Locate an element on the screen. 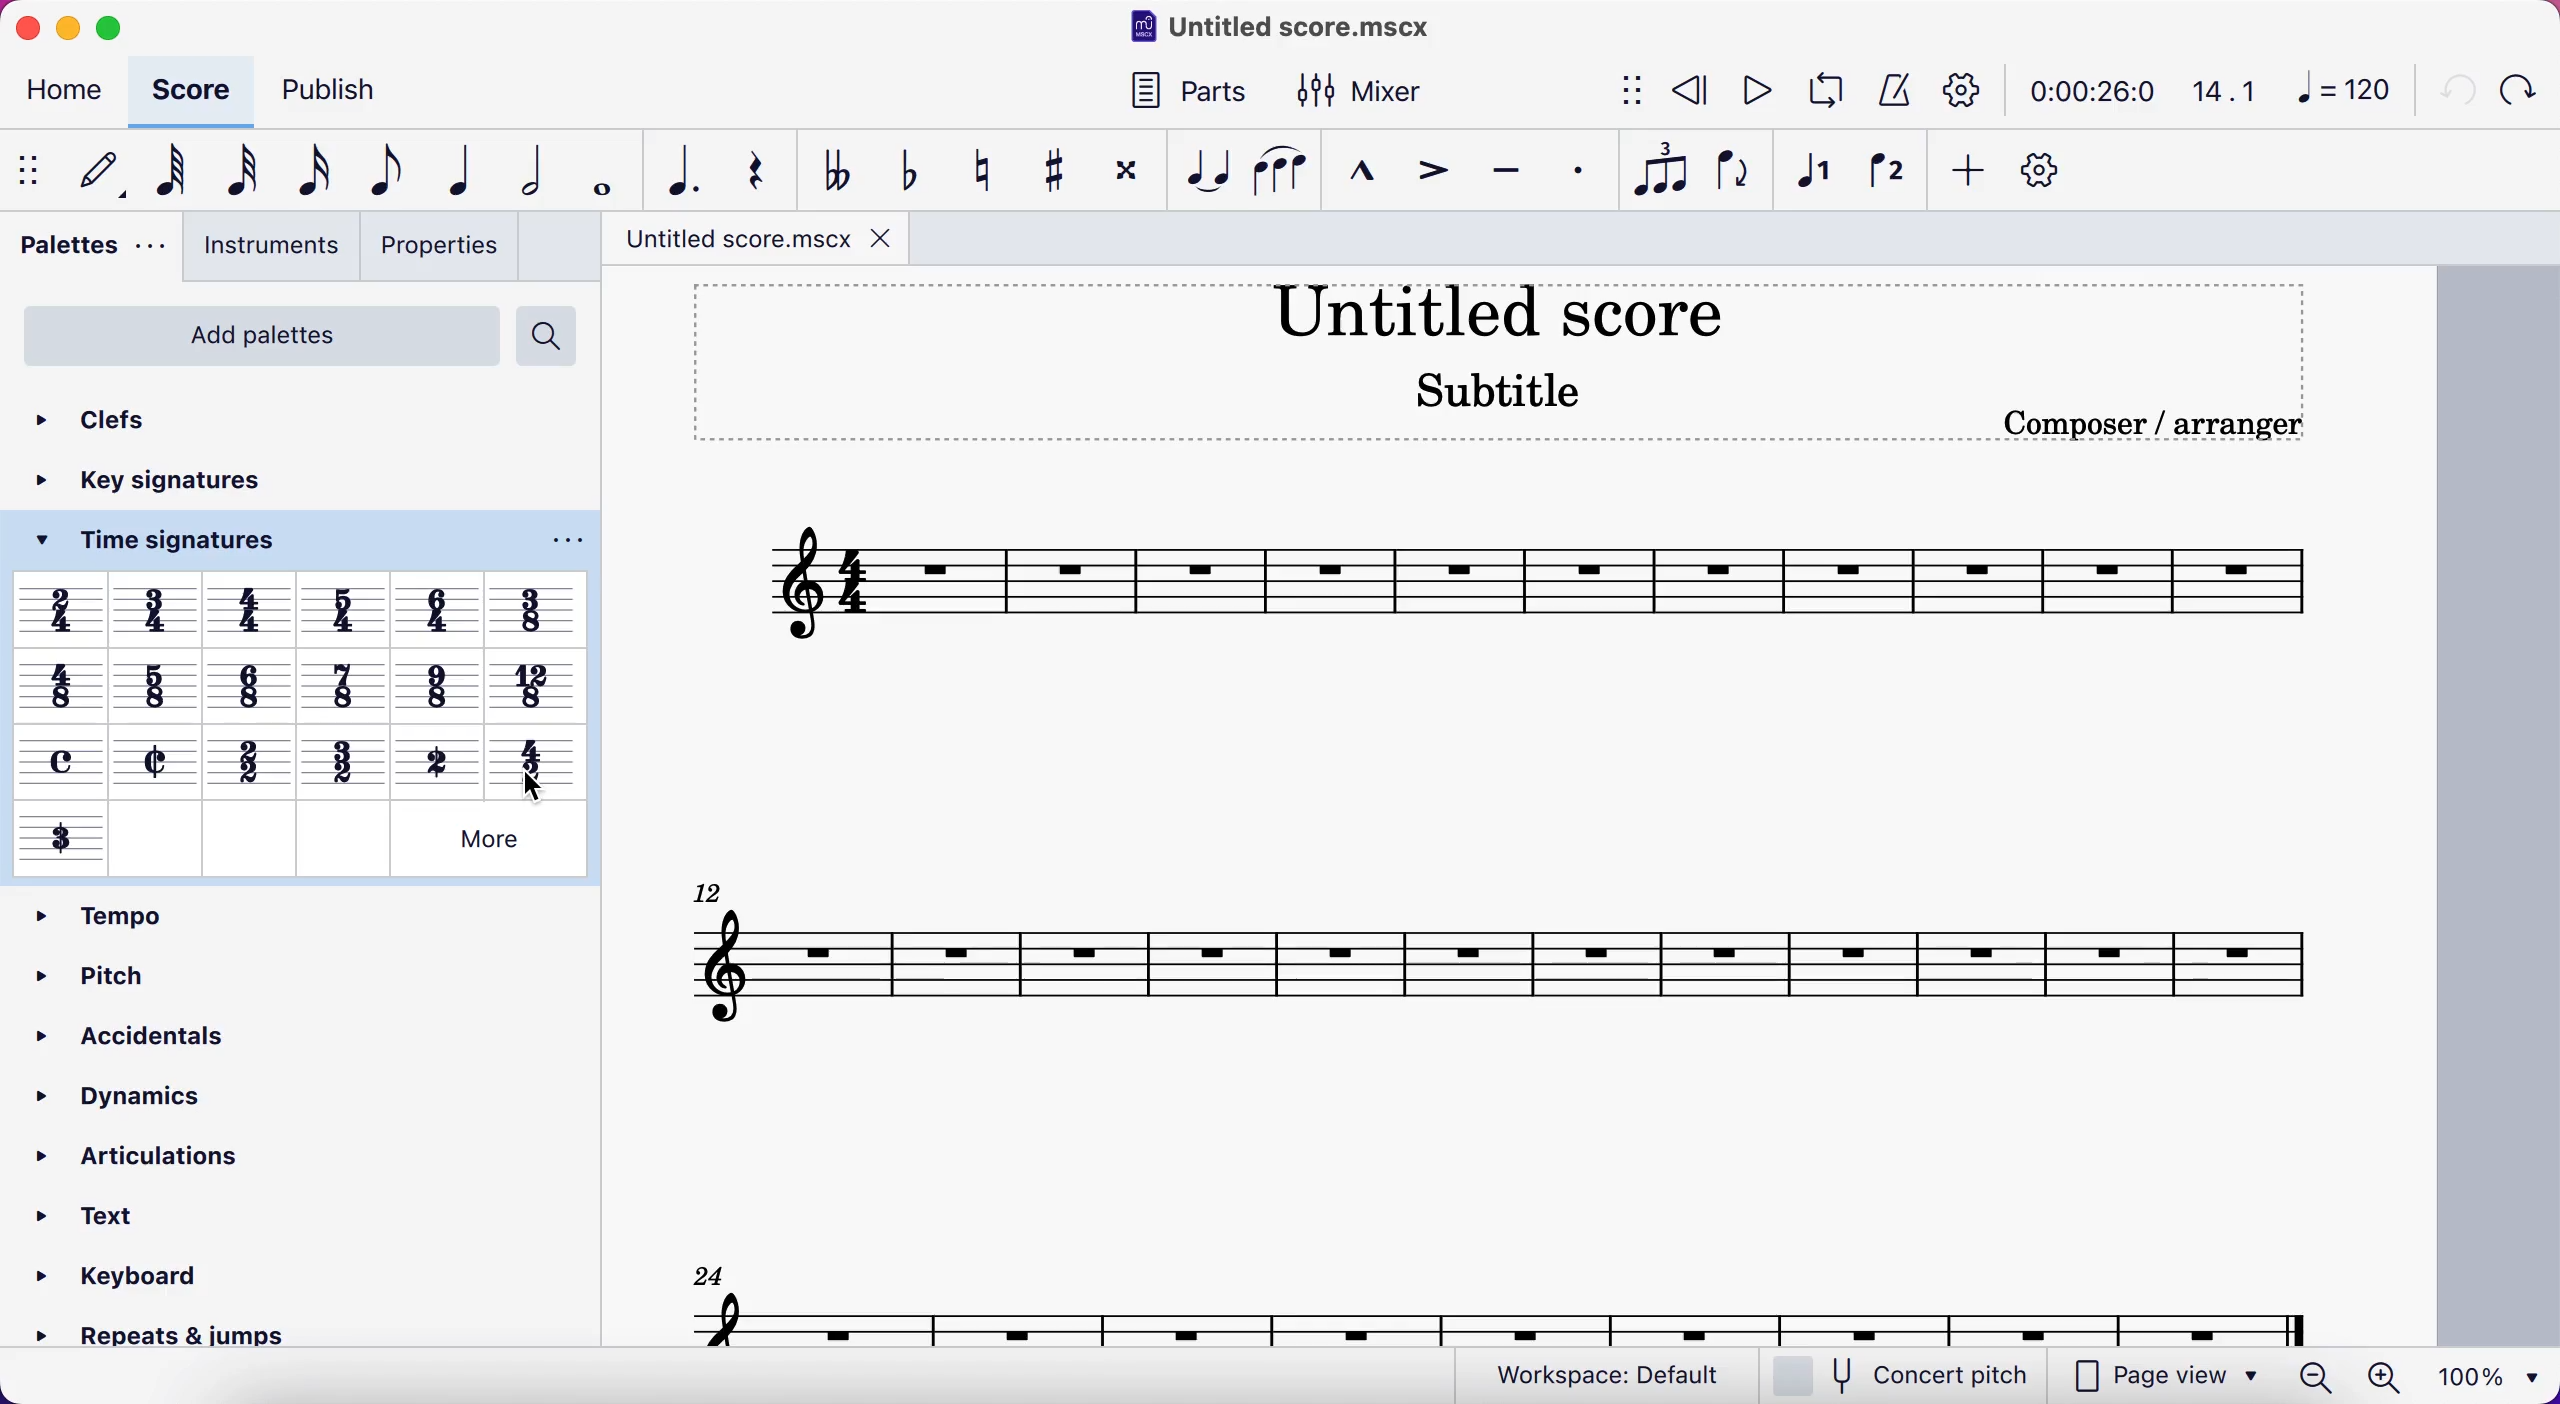 This screenshot has height=1404, width=2560. show/hide is located at coordinates (1621, 93).